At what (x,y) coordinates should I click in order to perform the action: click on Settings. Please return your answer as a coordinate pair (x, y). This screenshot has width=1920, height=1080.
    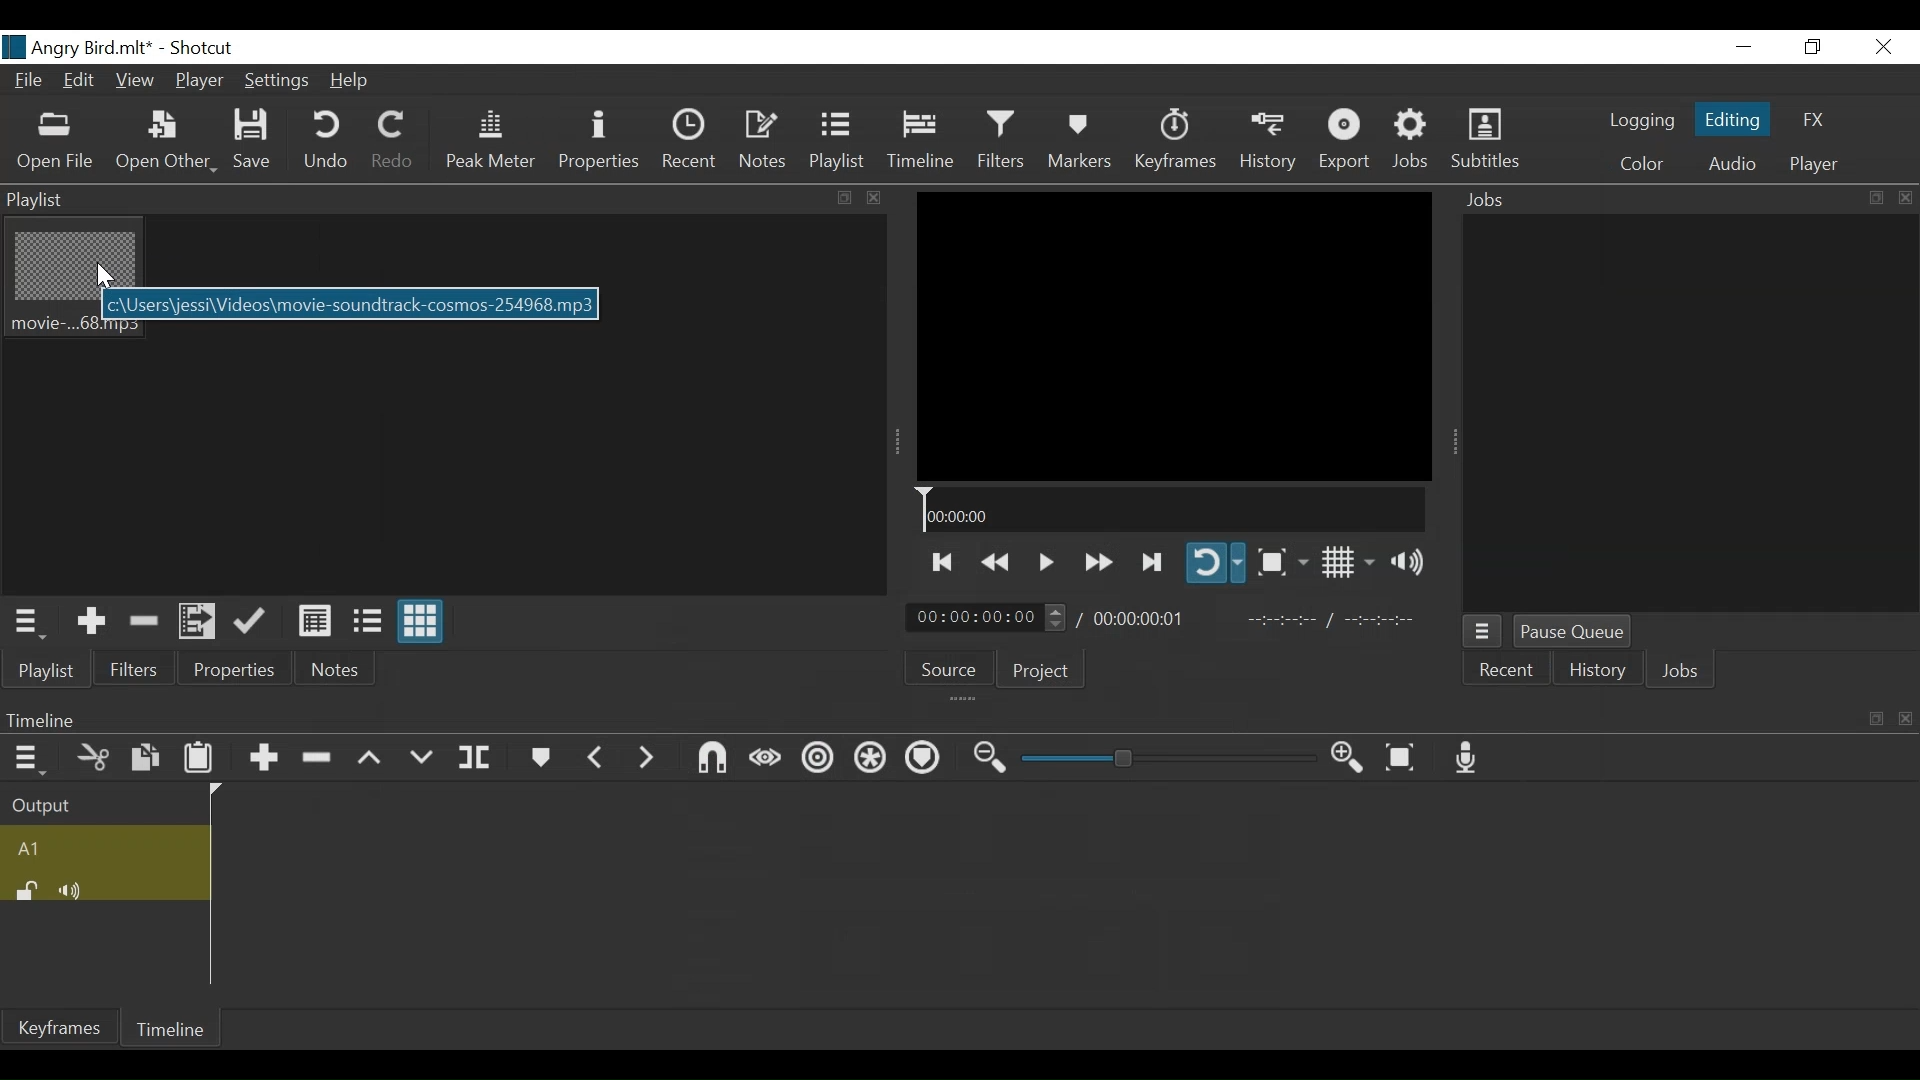
    Looking at the image, I should click on (274, 81).